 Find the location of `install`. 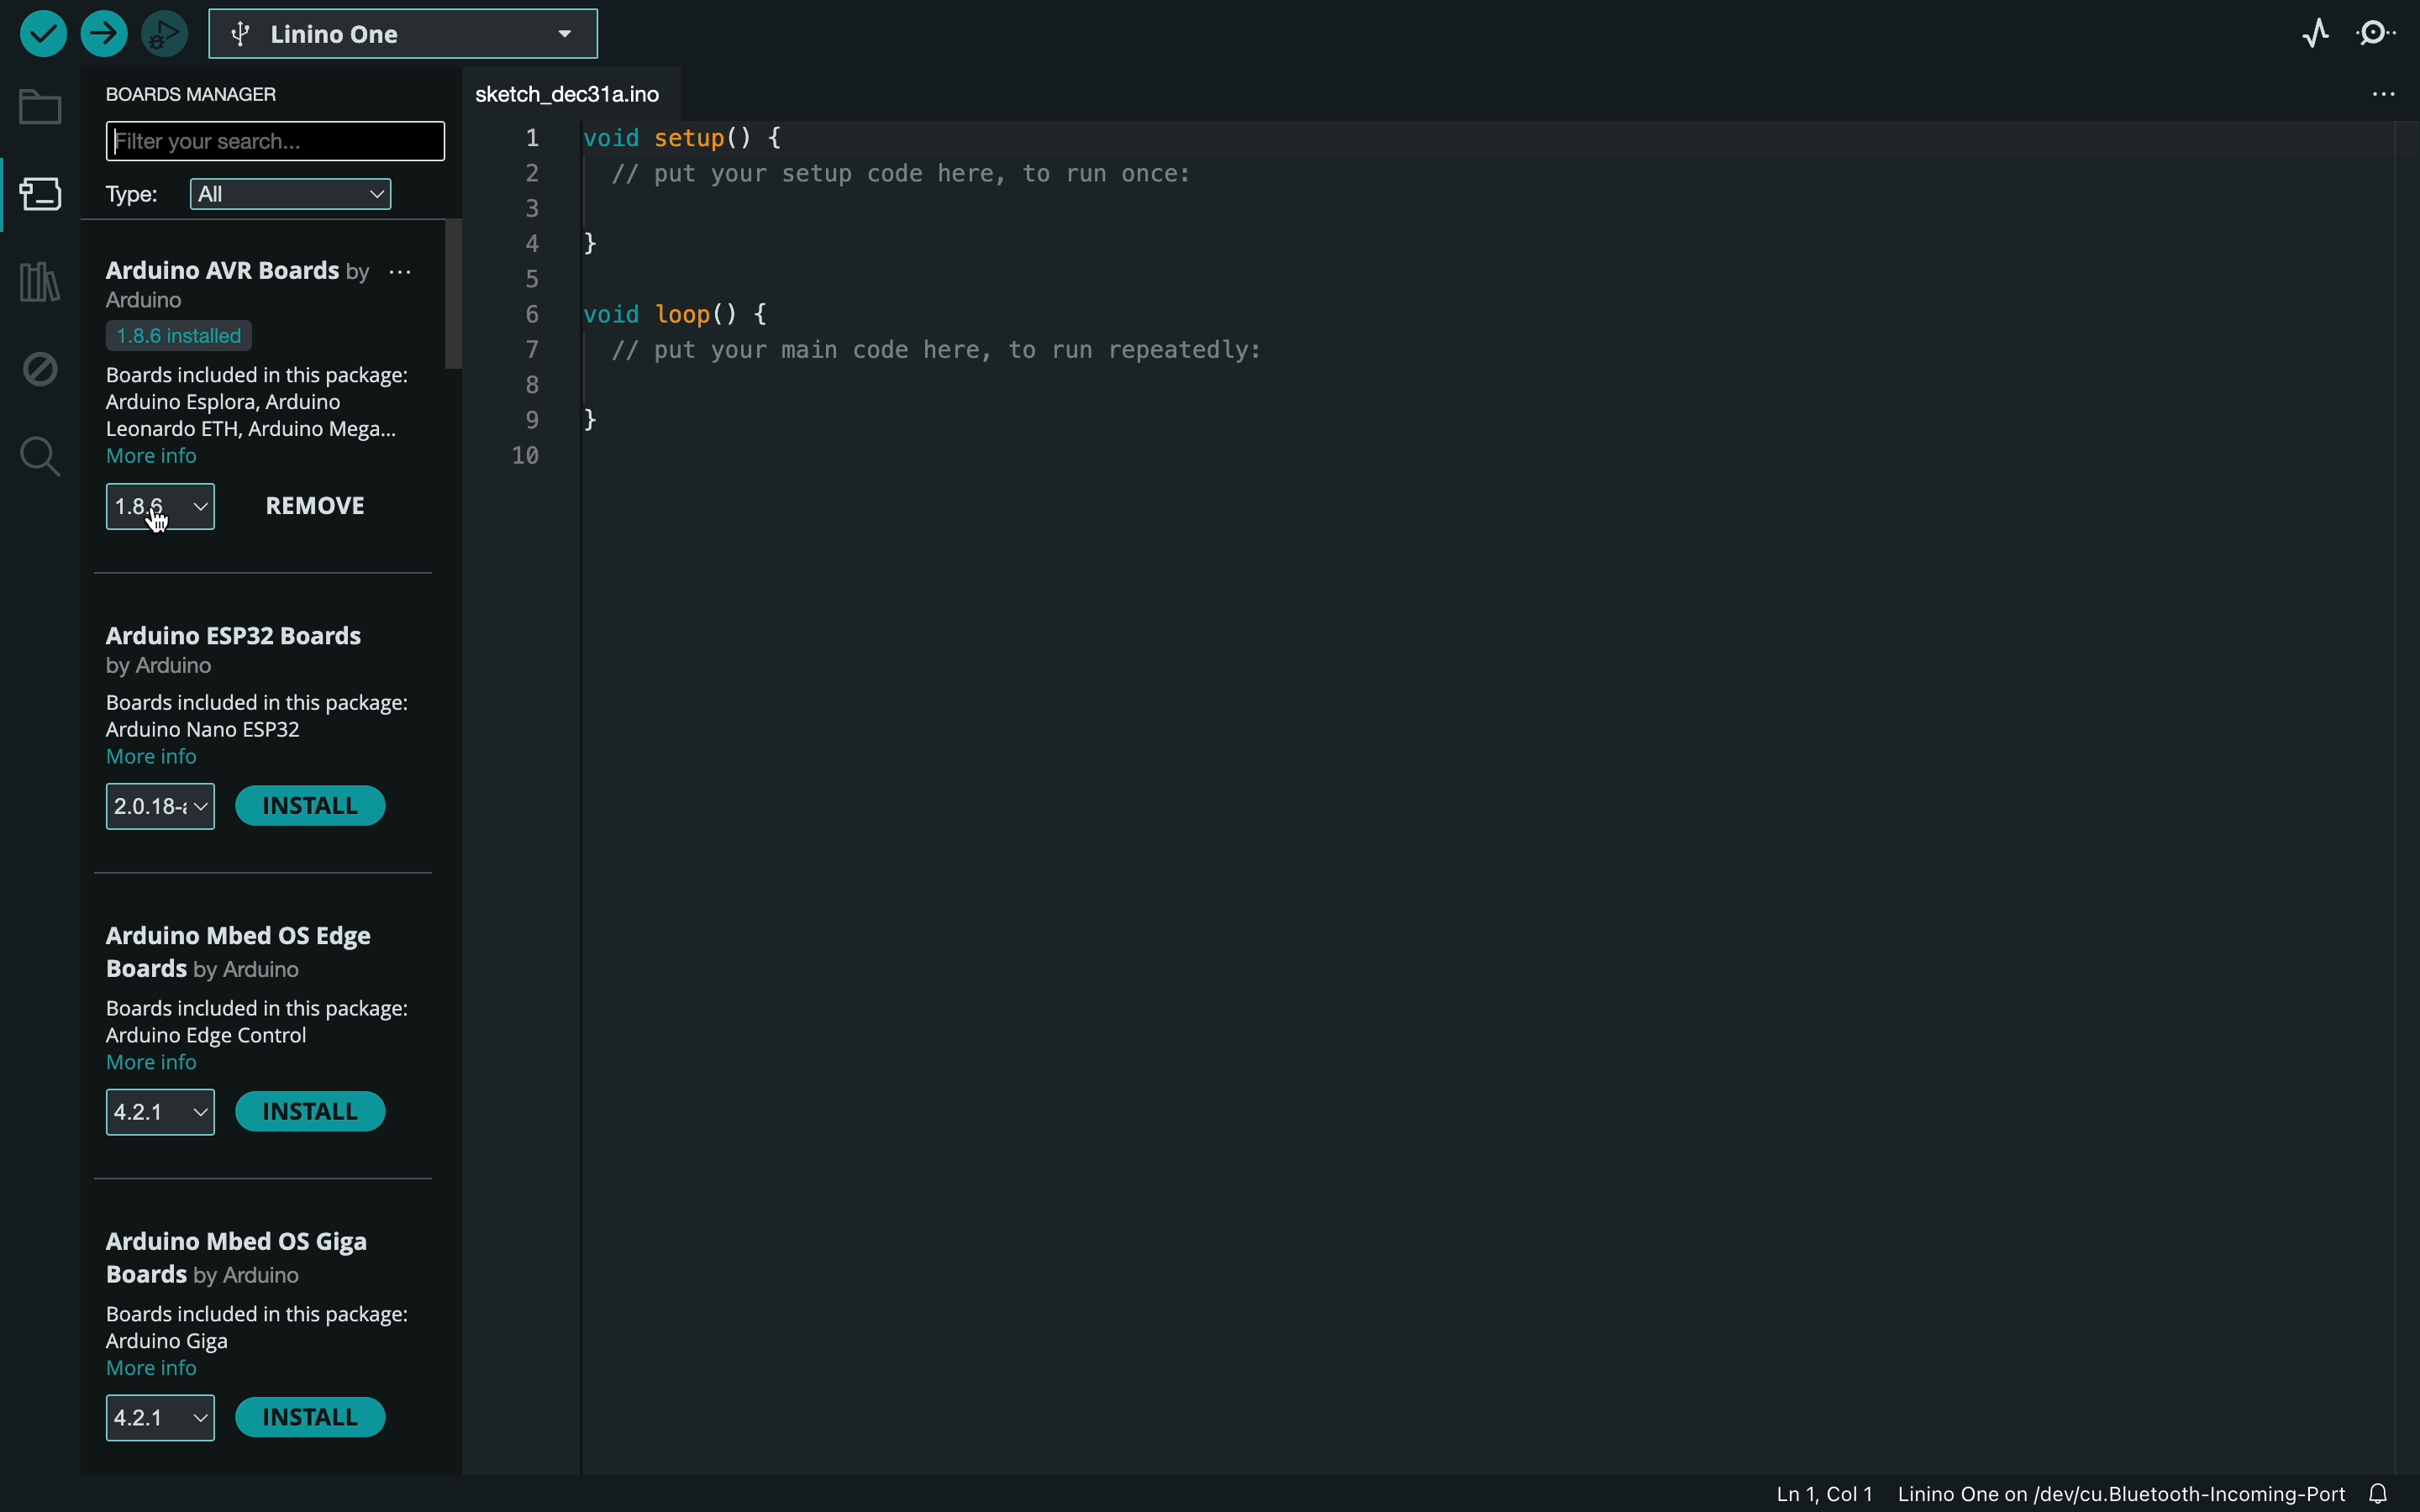

install is located at coordinates (319, 1117).